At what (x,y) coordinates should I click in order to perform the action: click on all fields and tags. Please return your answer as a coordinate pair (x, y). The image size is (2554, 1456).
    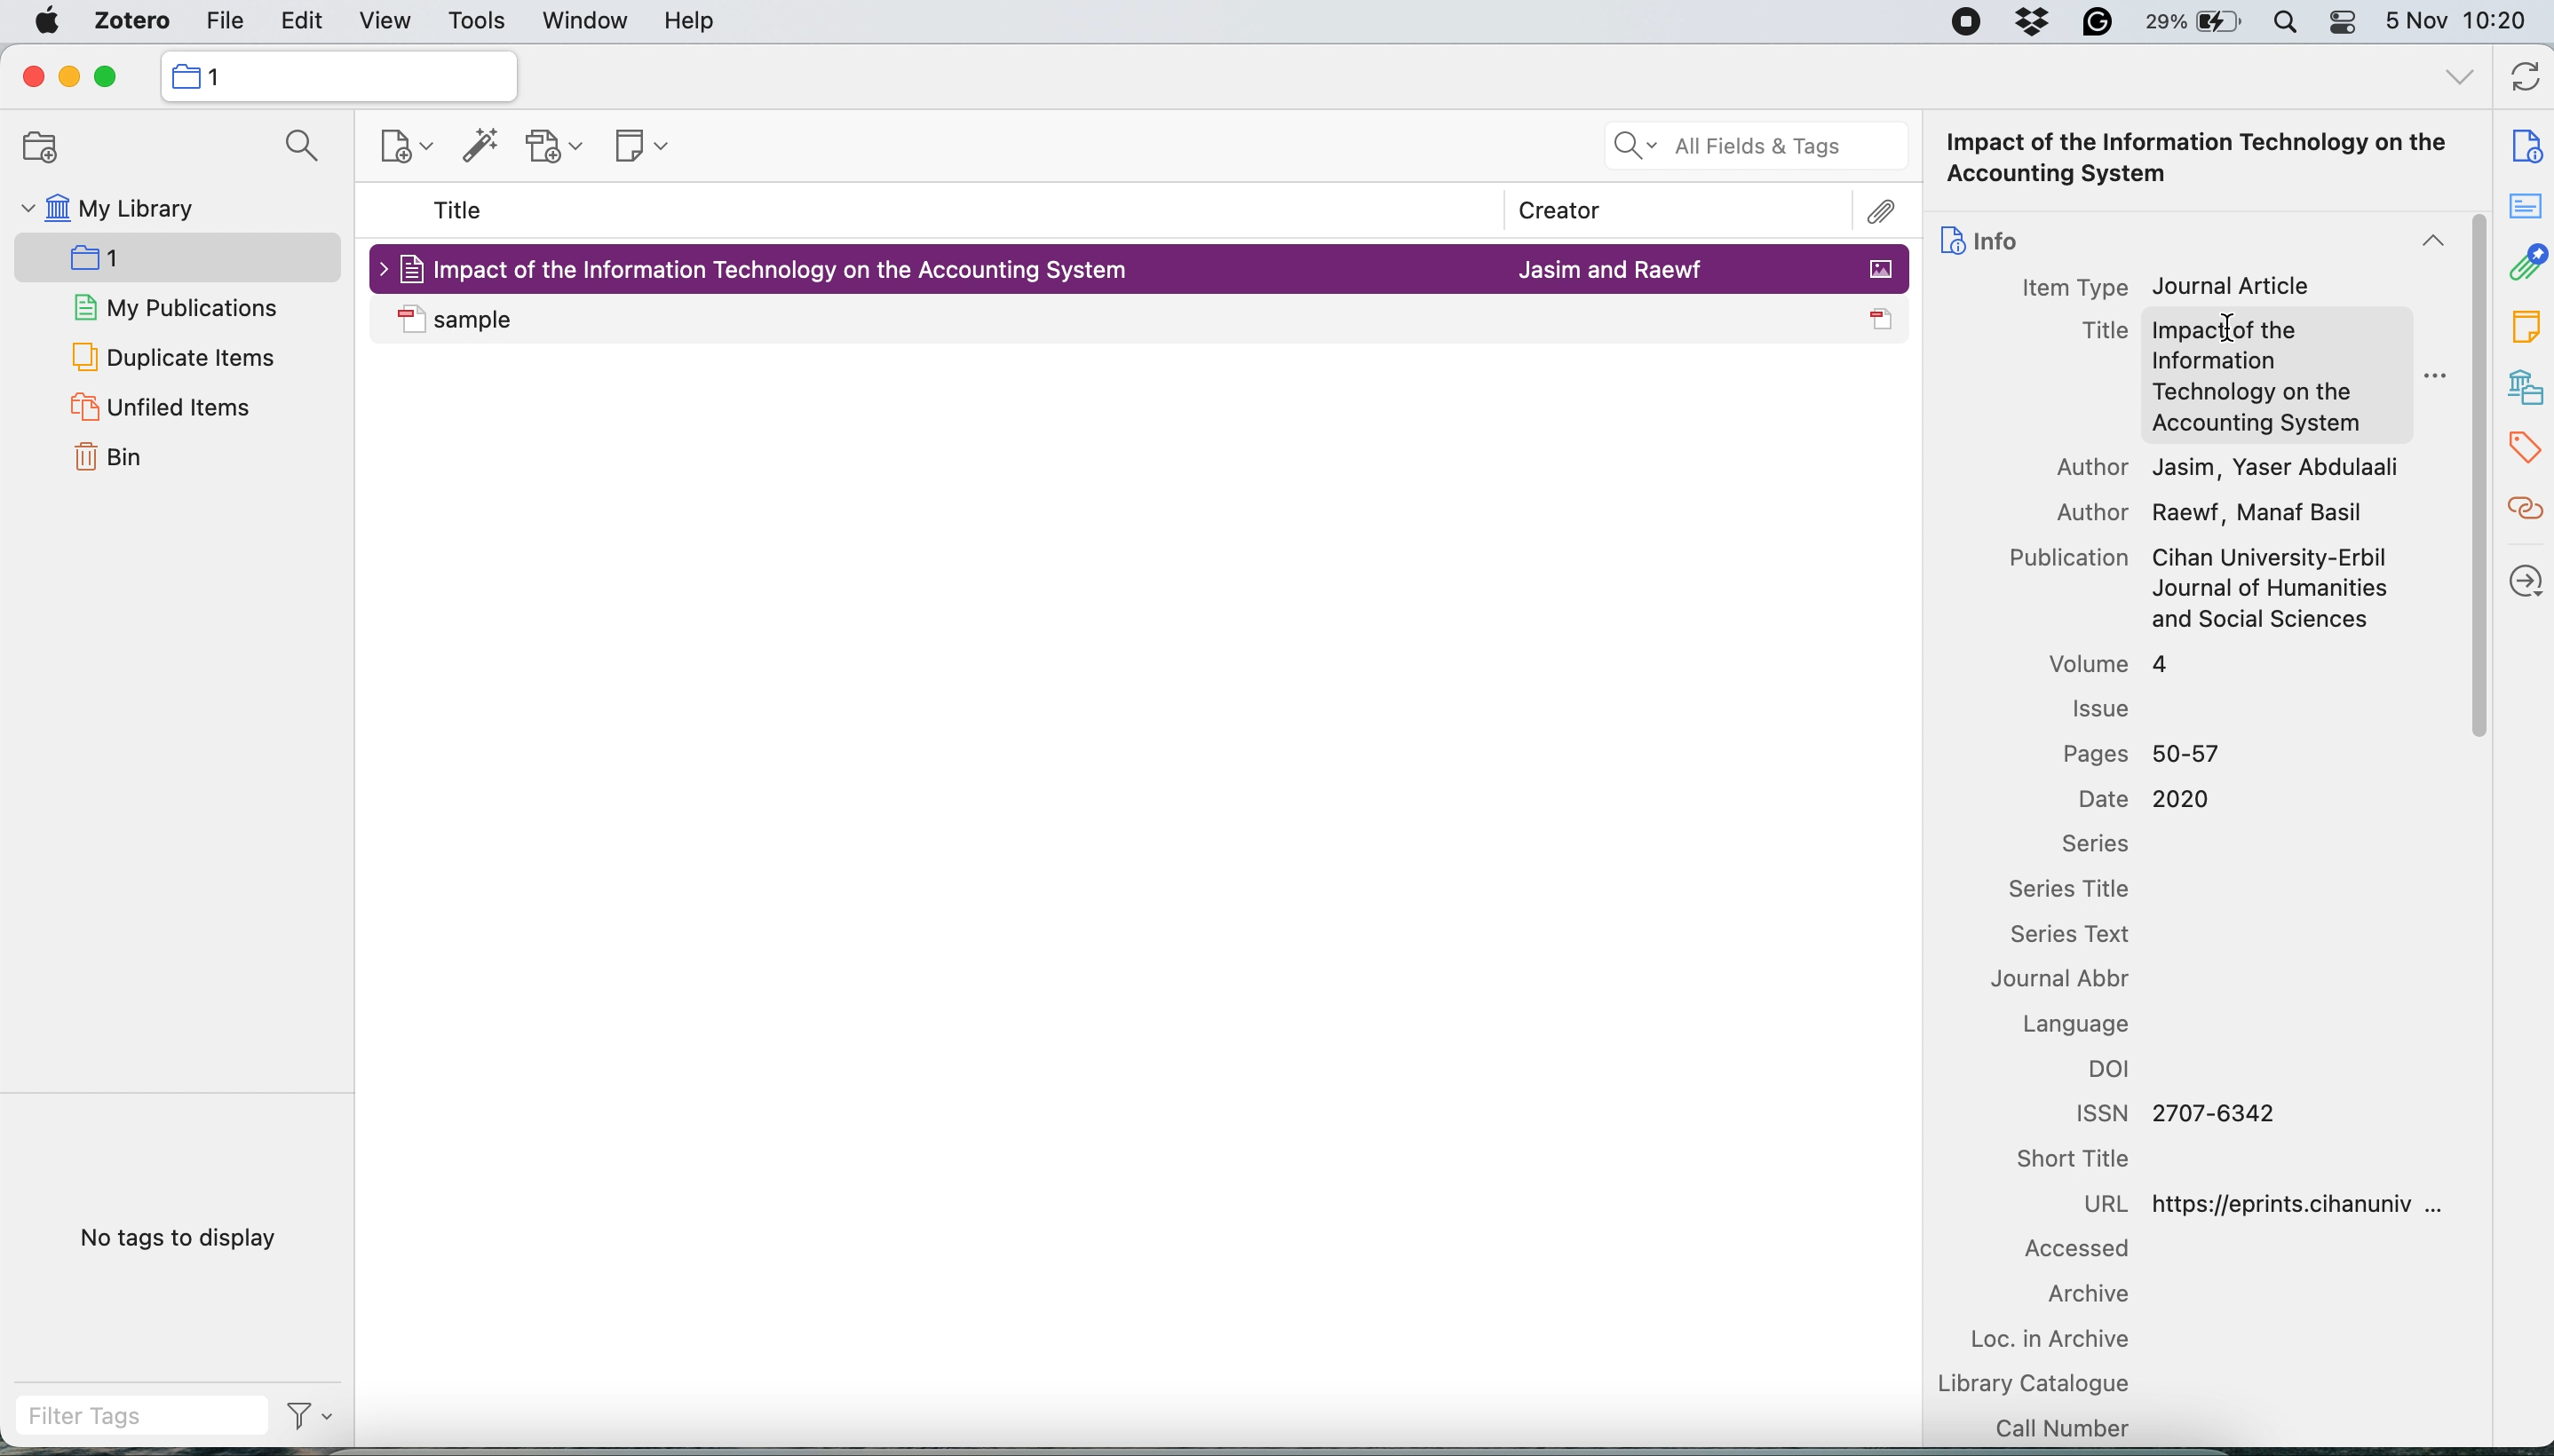
    Looking at the image, I should click on (1750, 146).